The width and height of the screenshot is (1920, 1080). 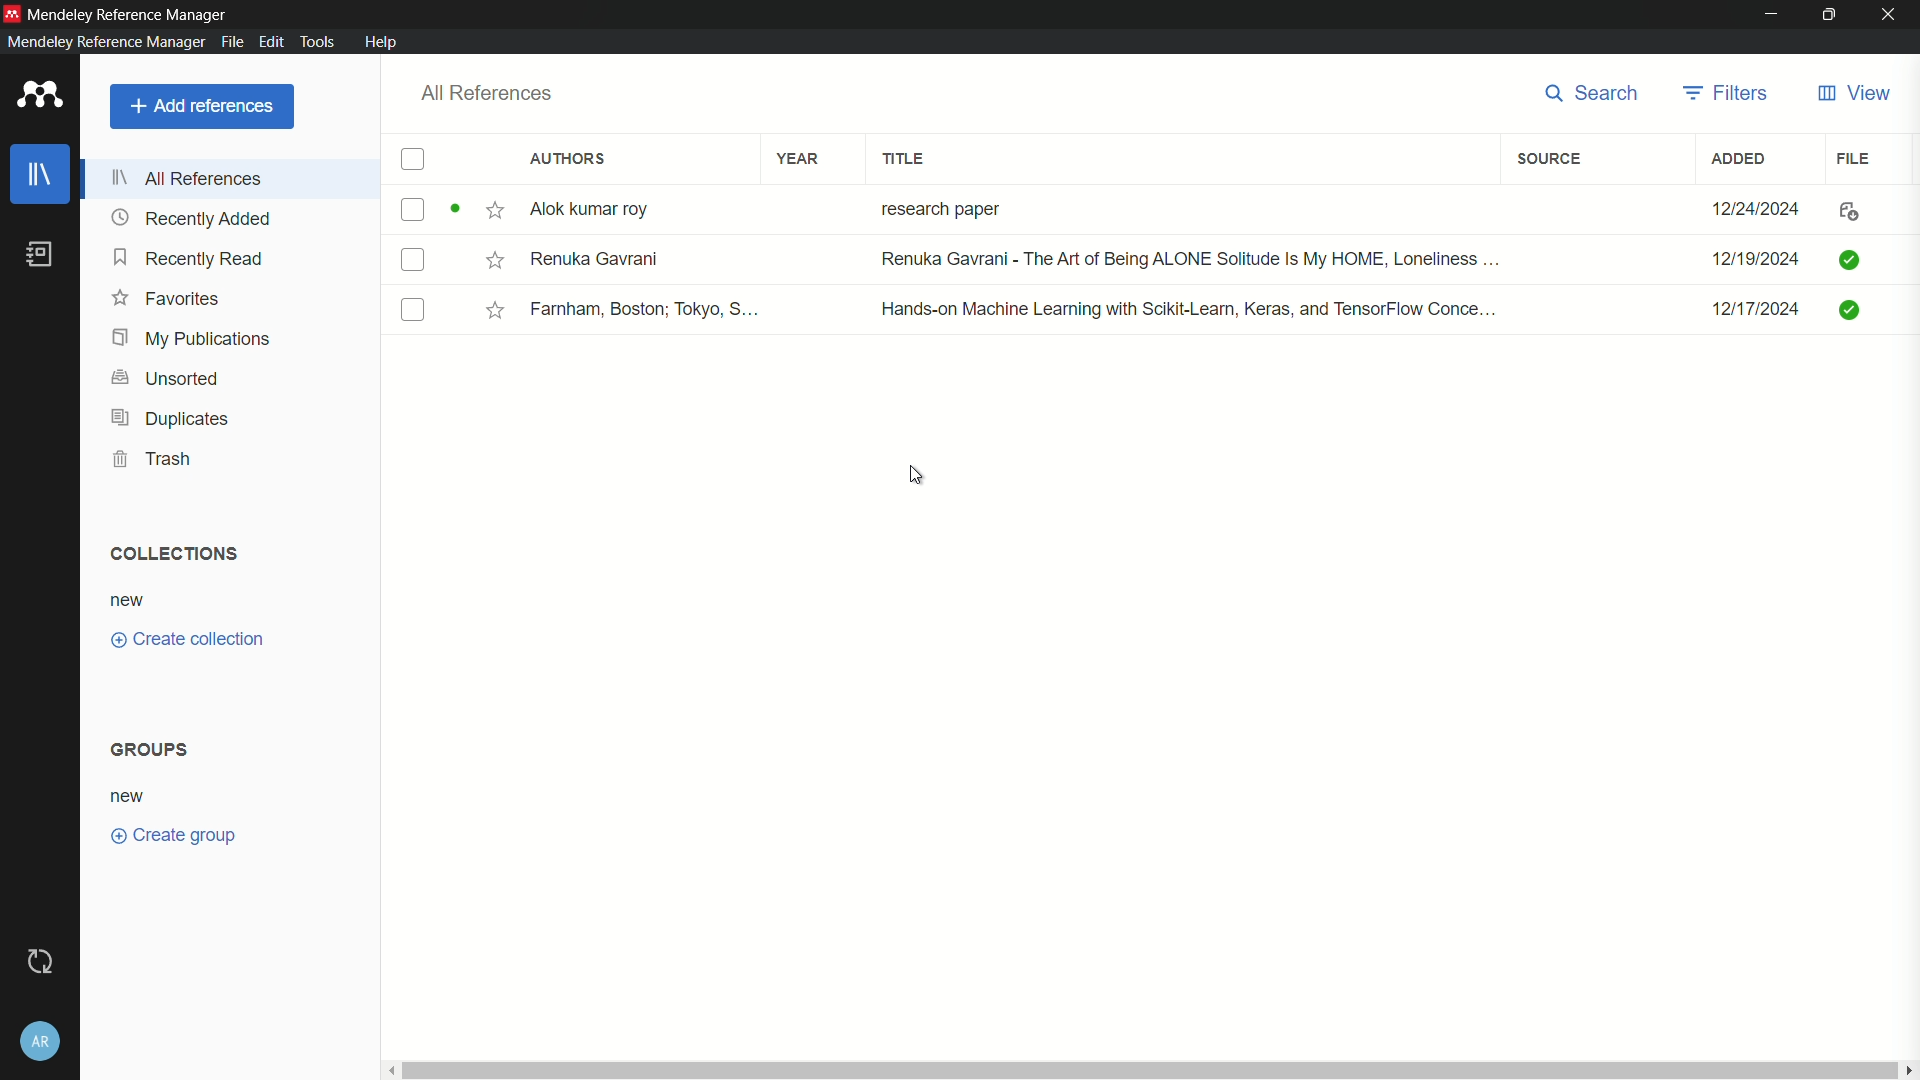 I want to click on close app, so click(x=1894, y=15).